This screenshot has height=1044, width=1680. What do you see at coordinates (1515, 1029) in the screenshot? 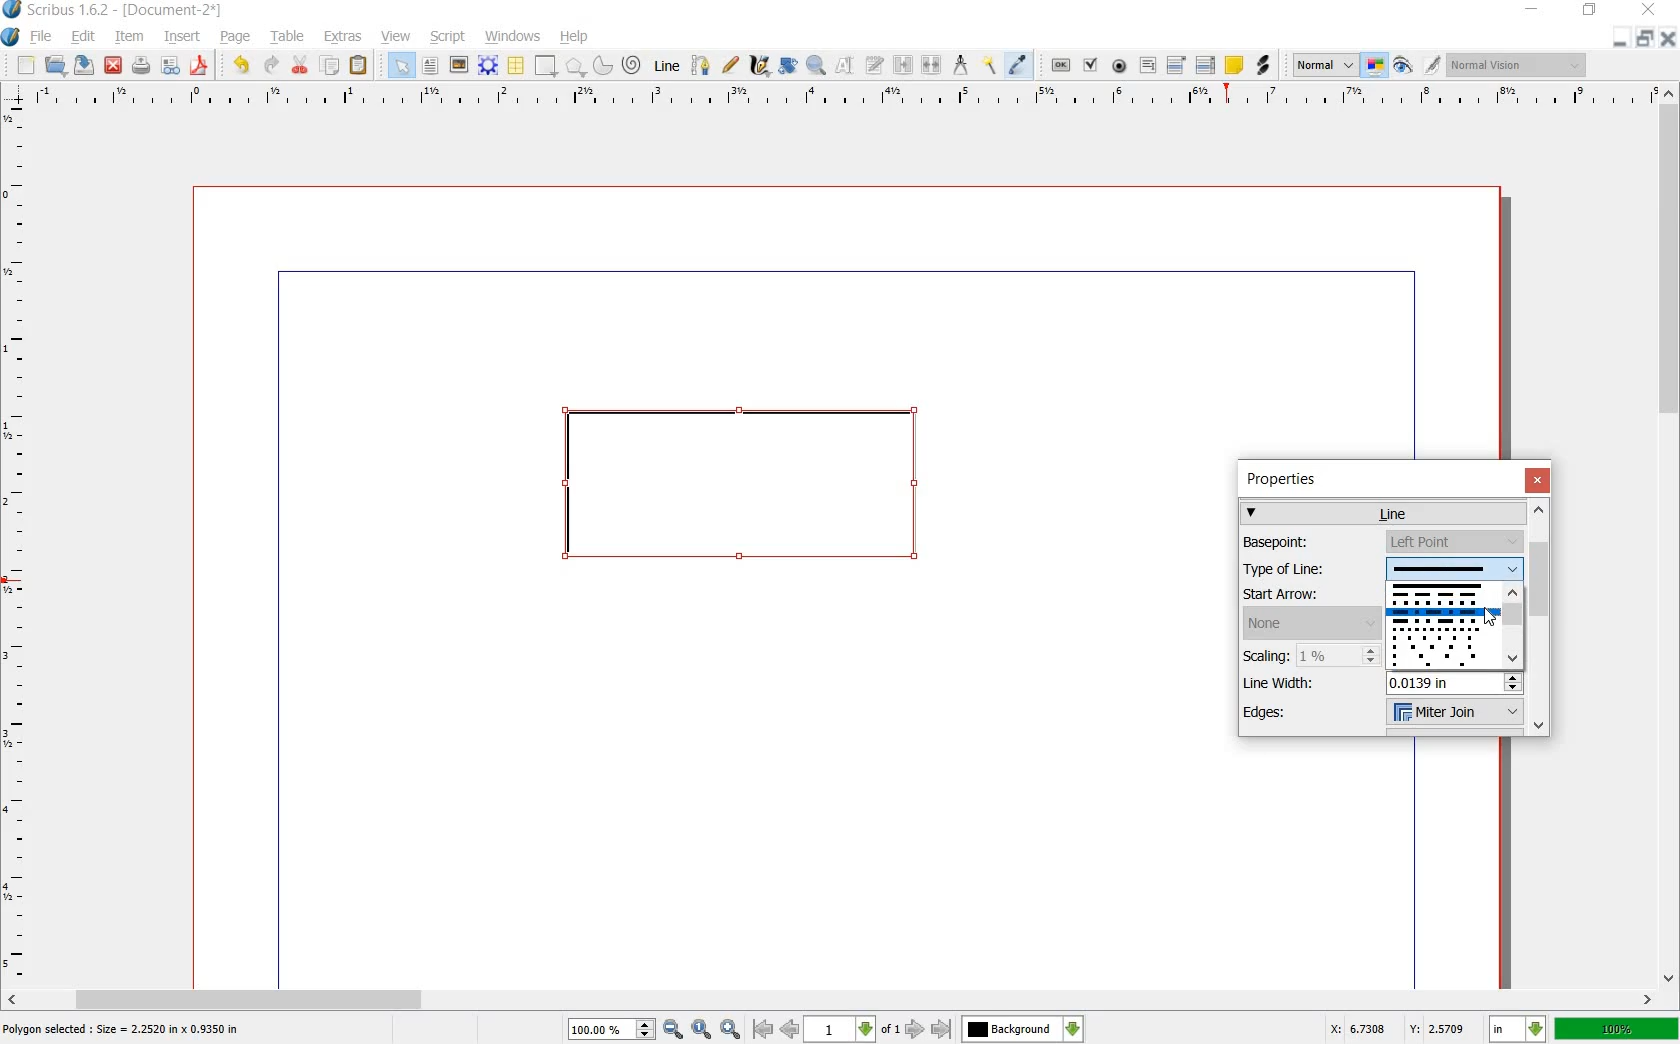
I see `select current unit` at bounding box center [1515, 1029].